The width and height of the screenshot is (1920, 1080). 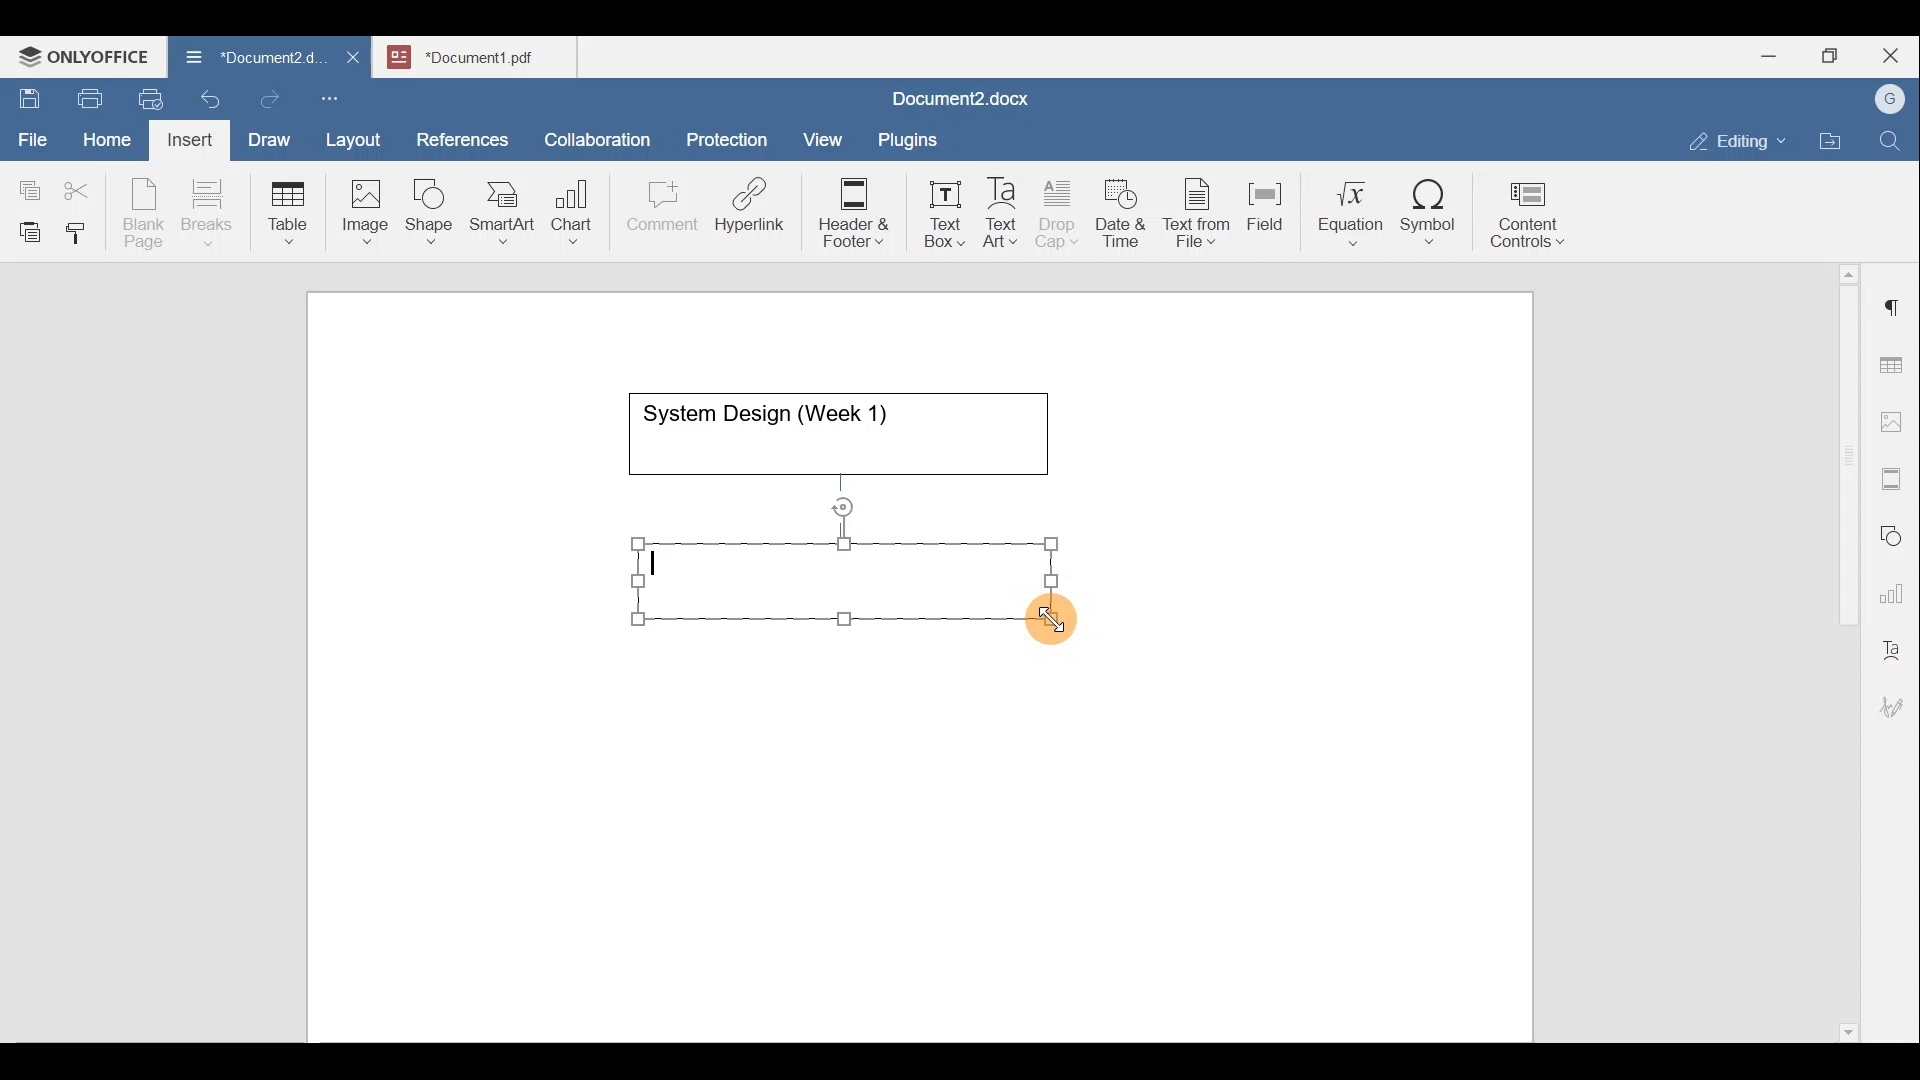 What do you see at coordinates (486, 54) in the screenshot?
I see `Document name` at bounding box center [486, 54].